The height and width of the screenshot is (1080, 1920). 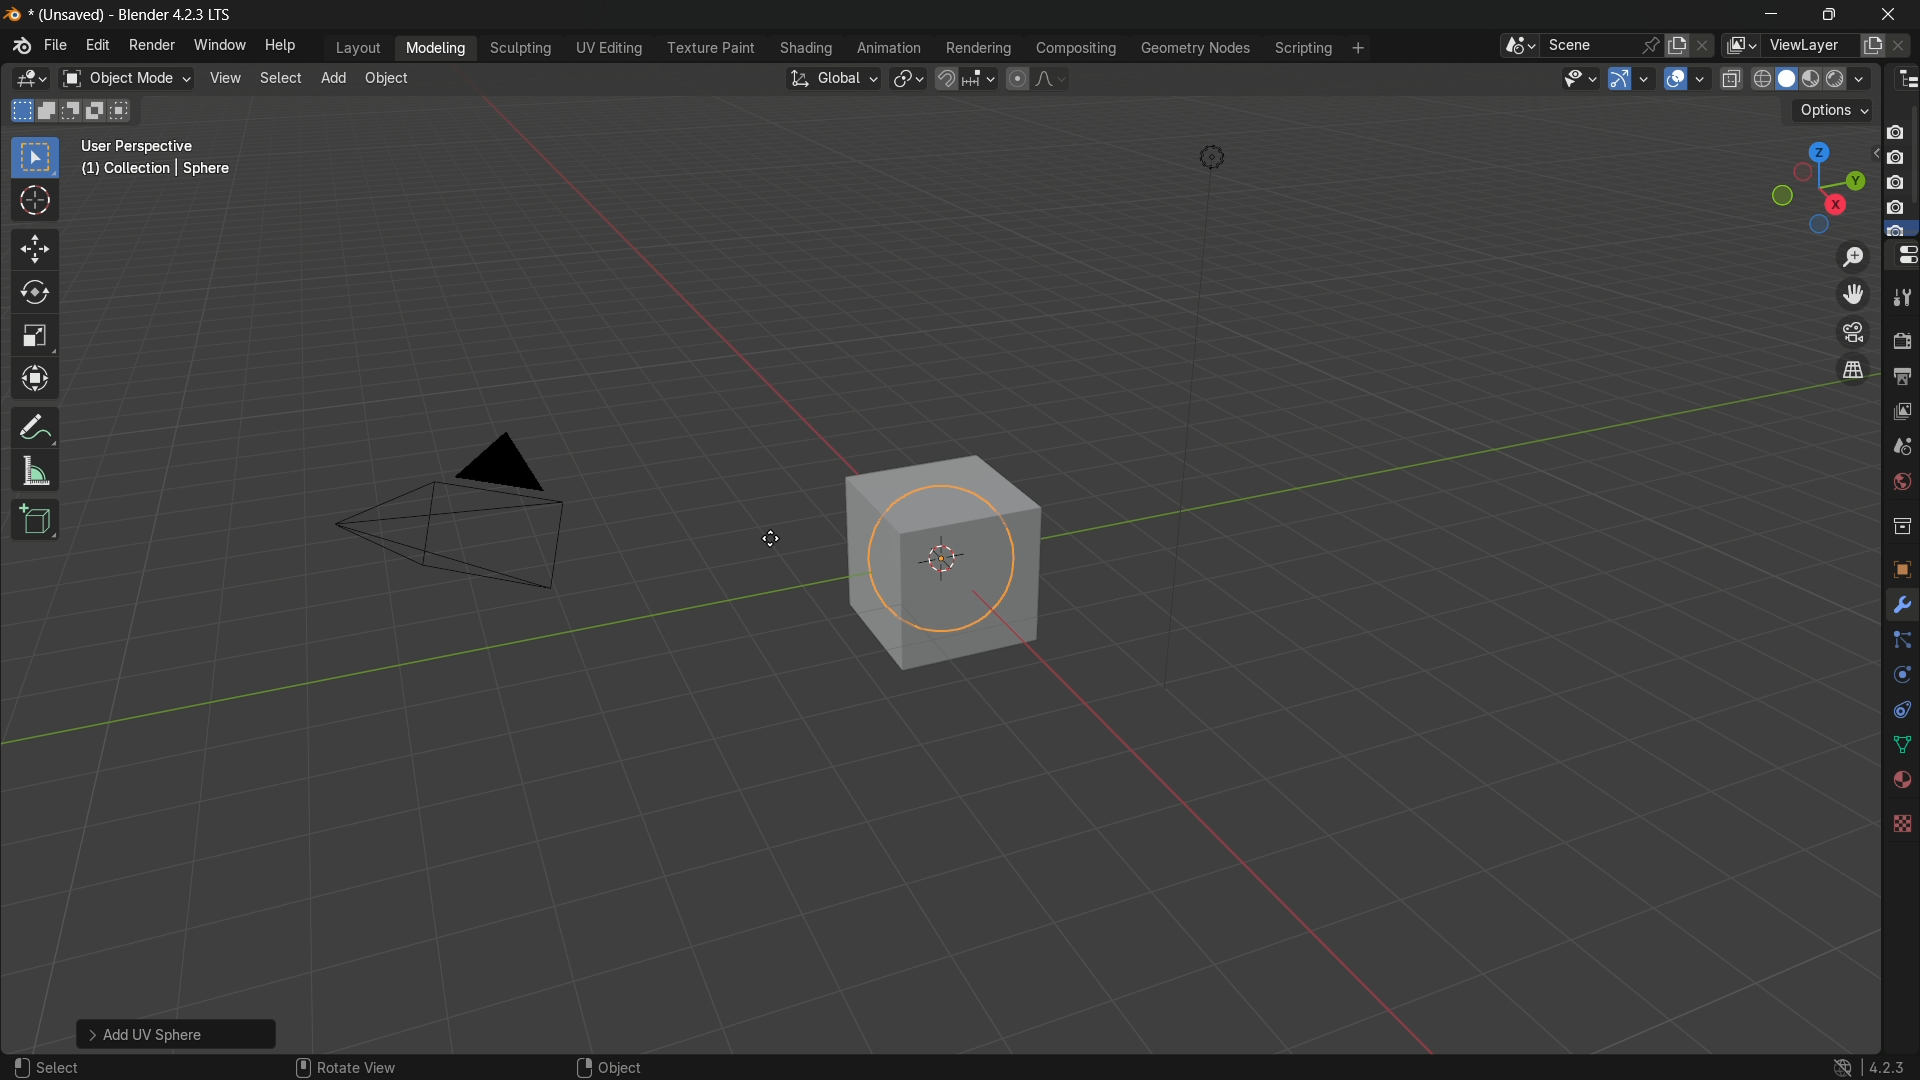 I want to click on toggle x ray, so click(x=1729, y=78).